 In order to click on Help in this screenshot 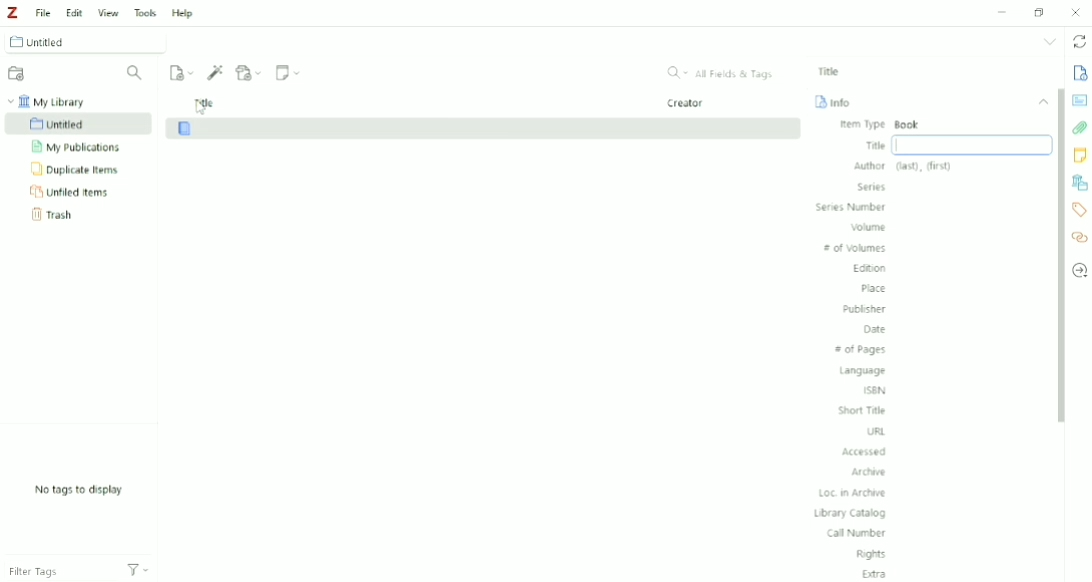, I will do `click(183, 13)`.